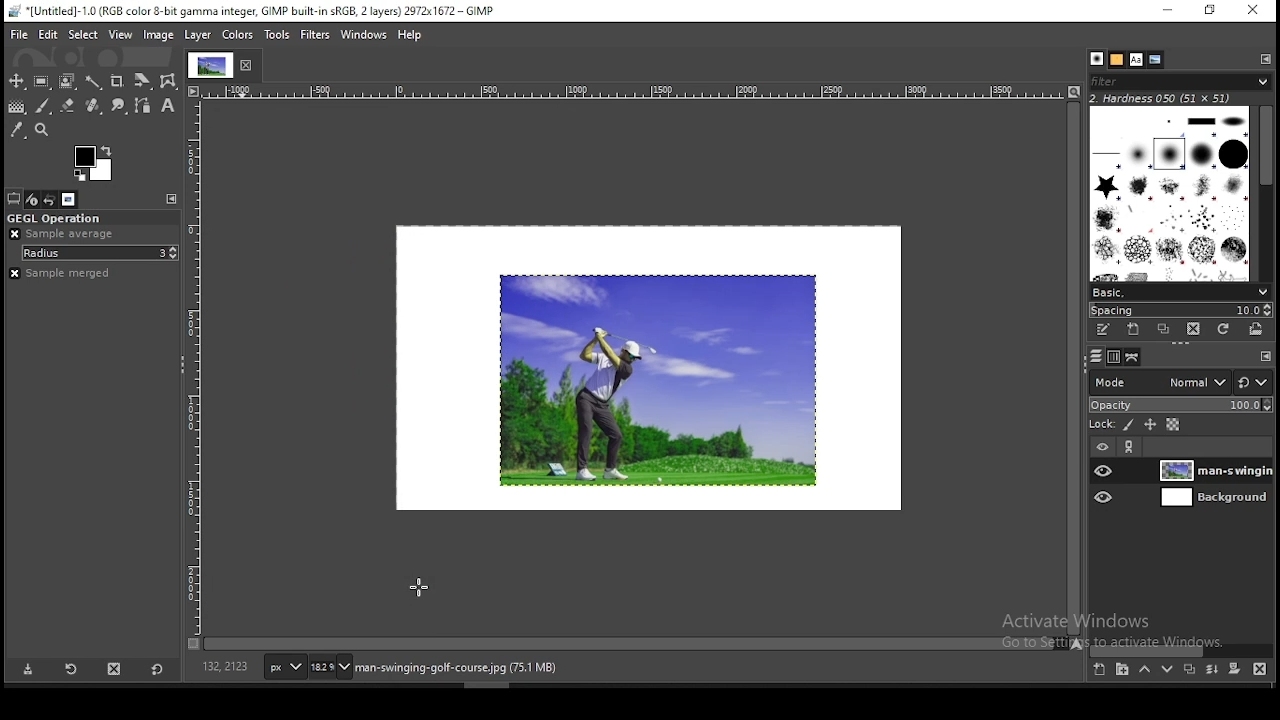 The height and width of the screenshot is (720, 1280). Describe the element at coordinates (331, 667) in the screenshot. I see `zoom status` at that location.